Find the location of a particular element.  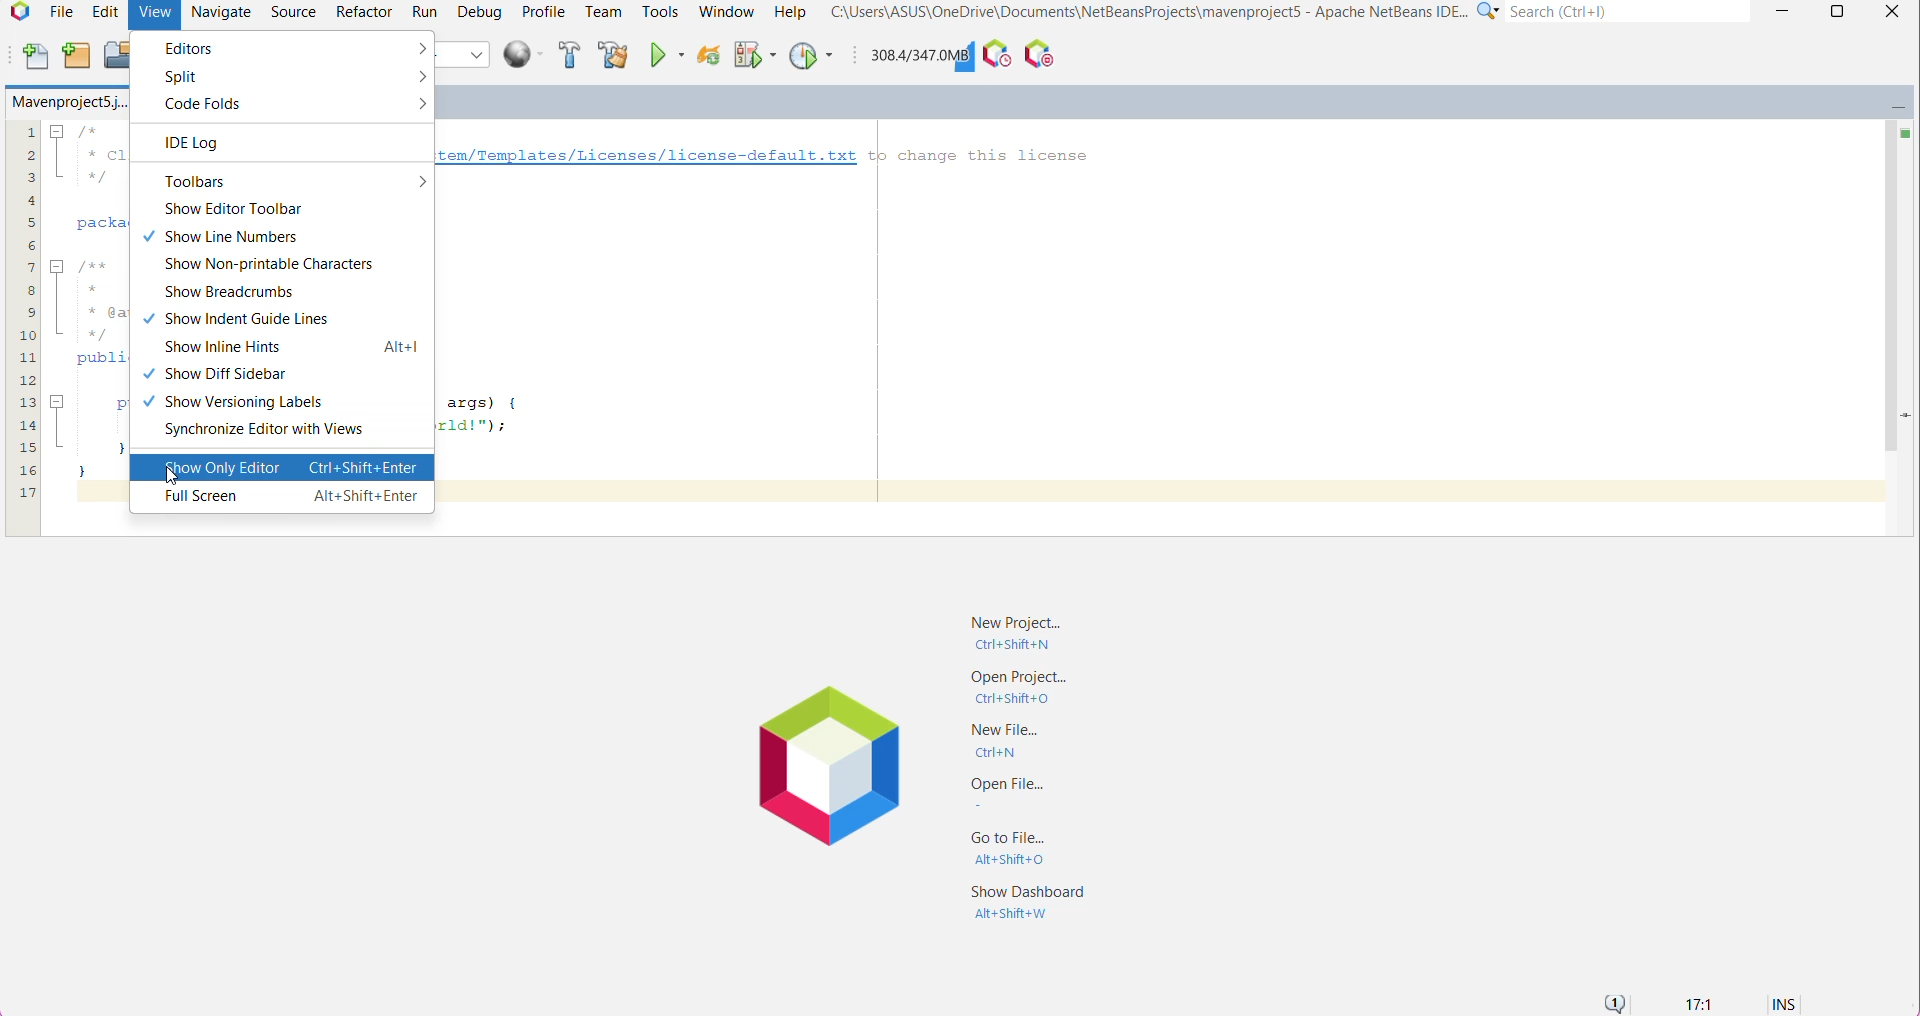

Show Indent Guide Lines is located at coordinates (248, 320).